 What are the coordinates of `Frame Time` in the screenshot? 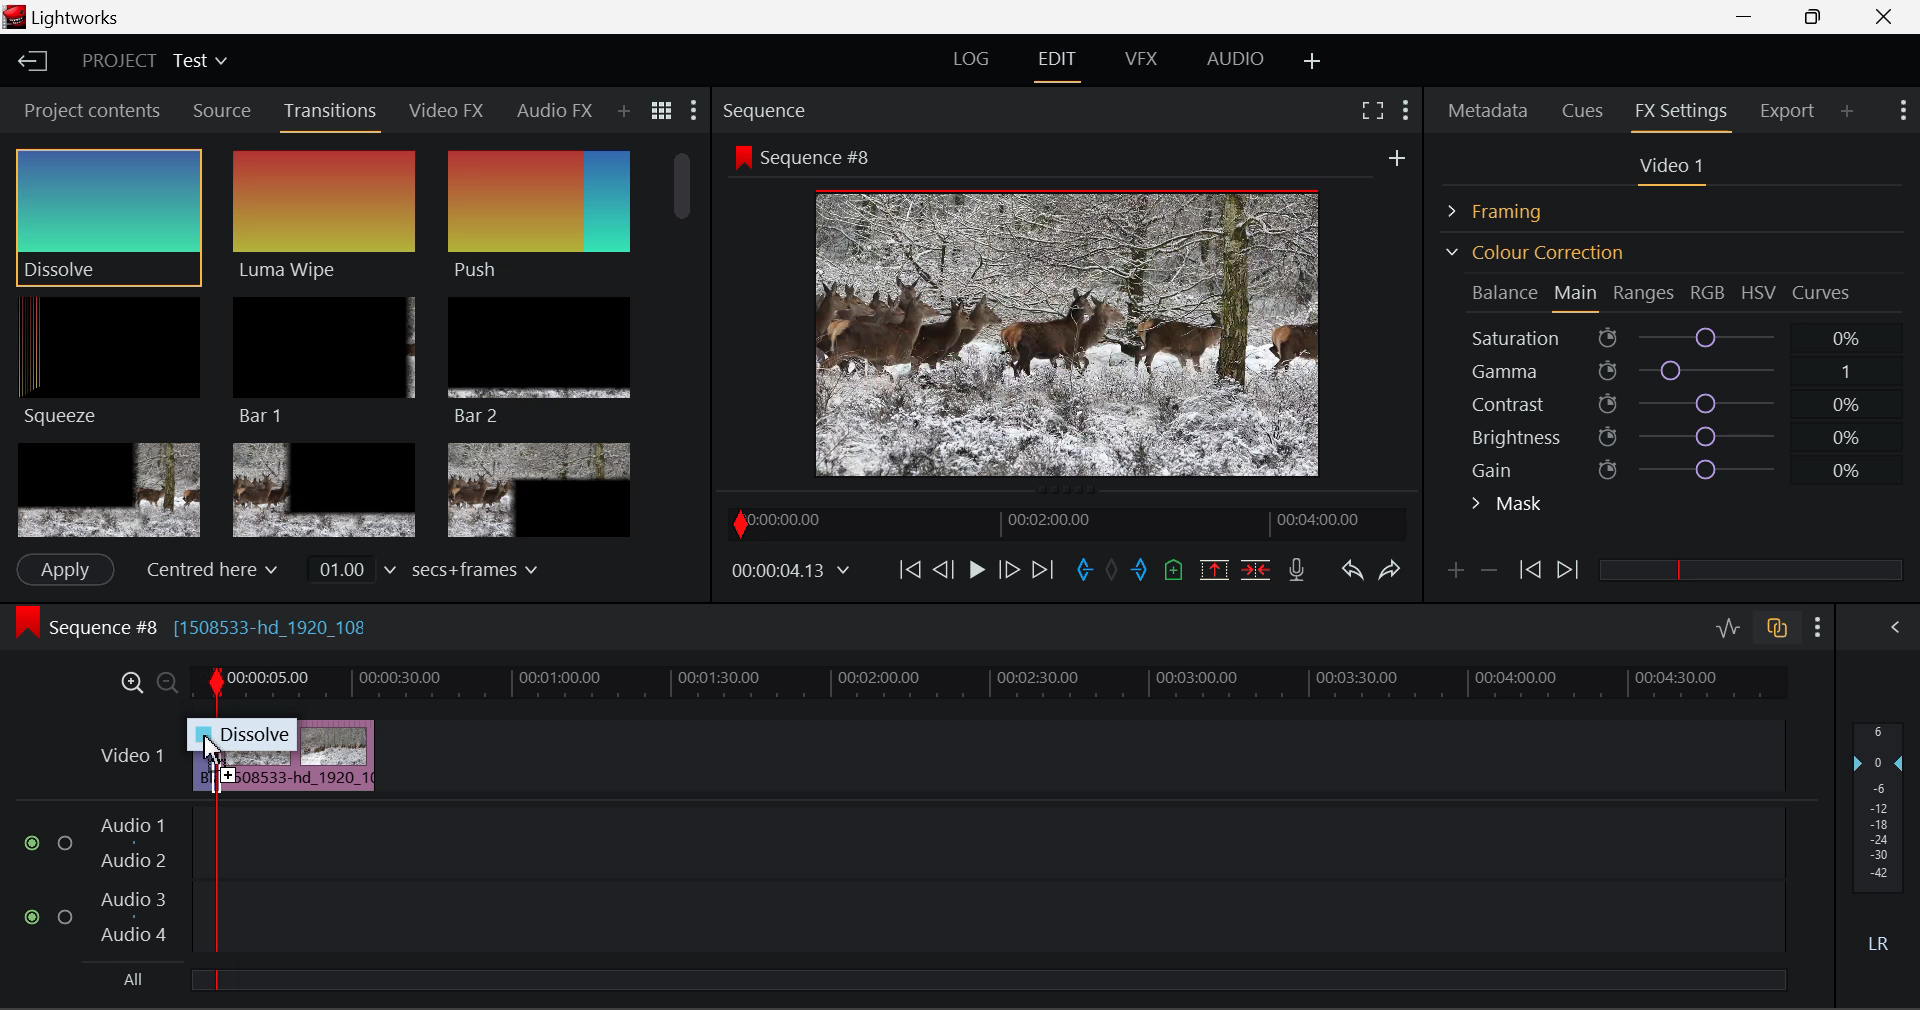 It's located at (792, 572).